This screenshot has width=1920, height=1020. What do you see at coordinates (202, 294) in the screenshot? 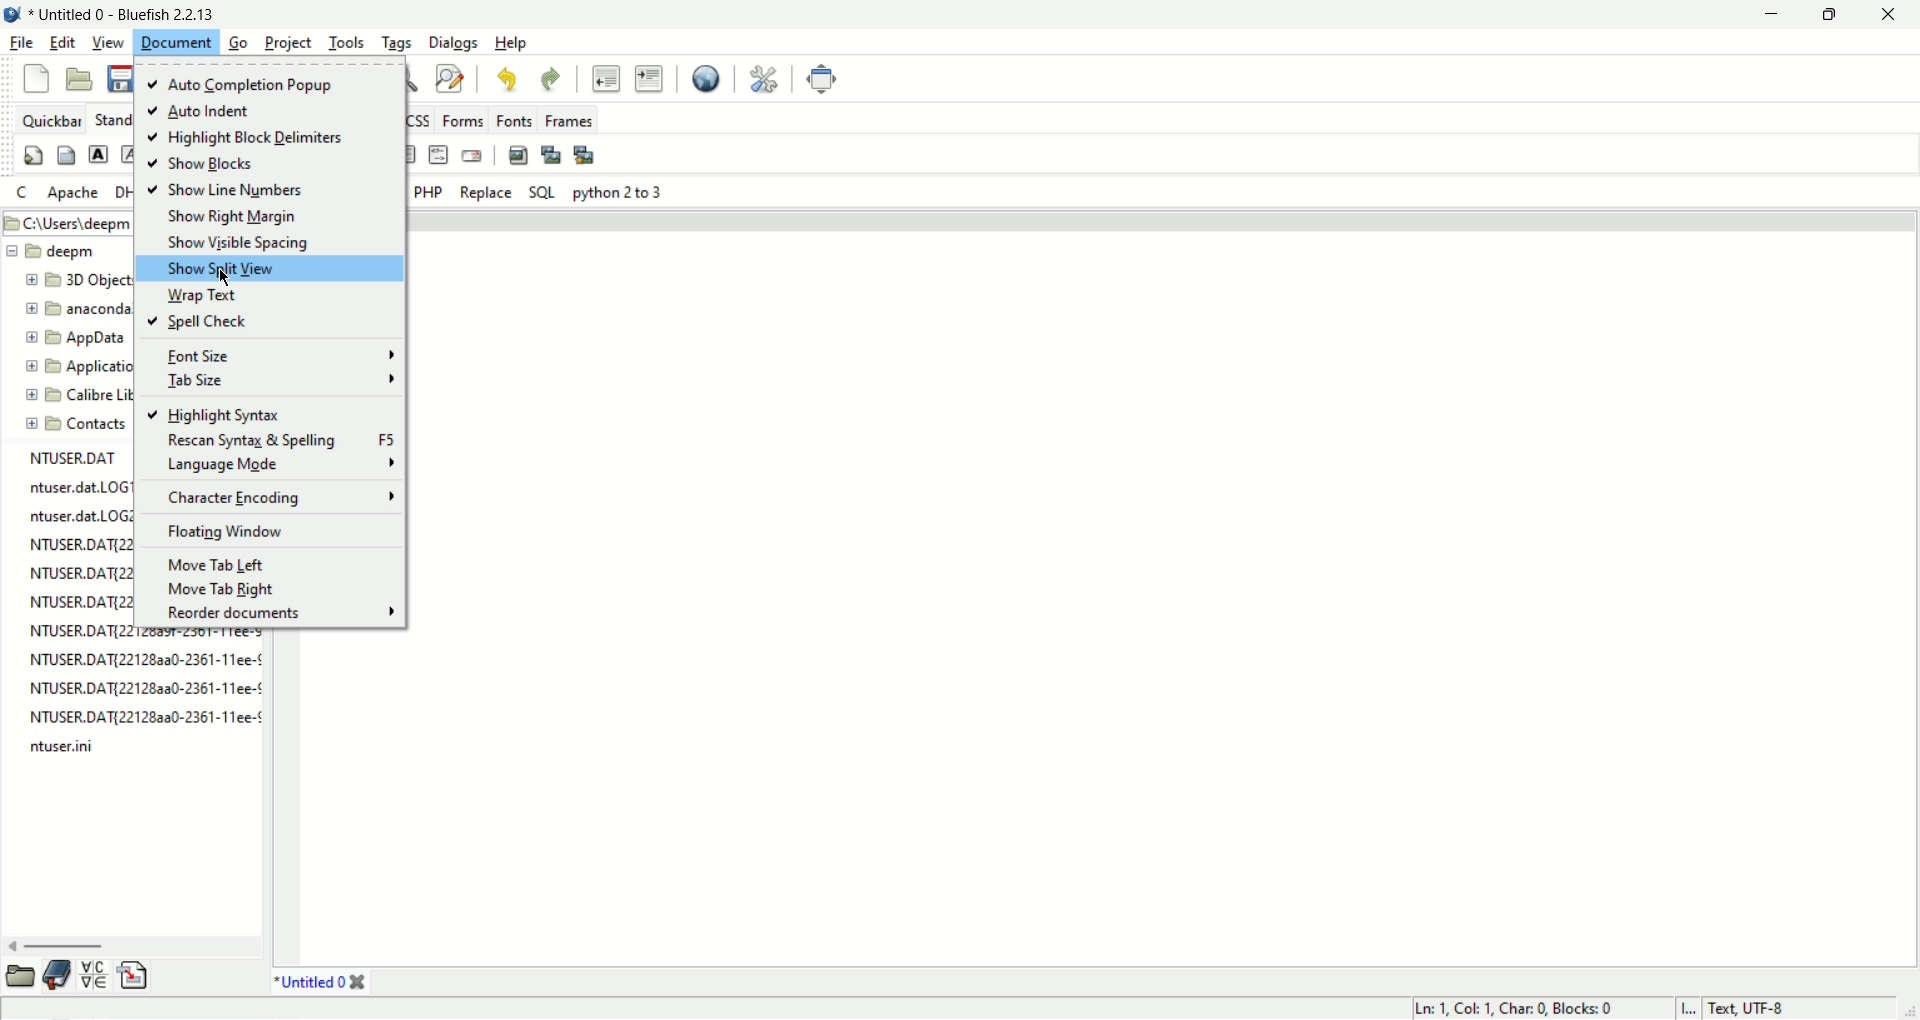
I see `wrap text` at bounding box center [202, 294].